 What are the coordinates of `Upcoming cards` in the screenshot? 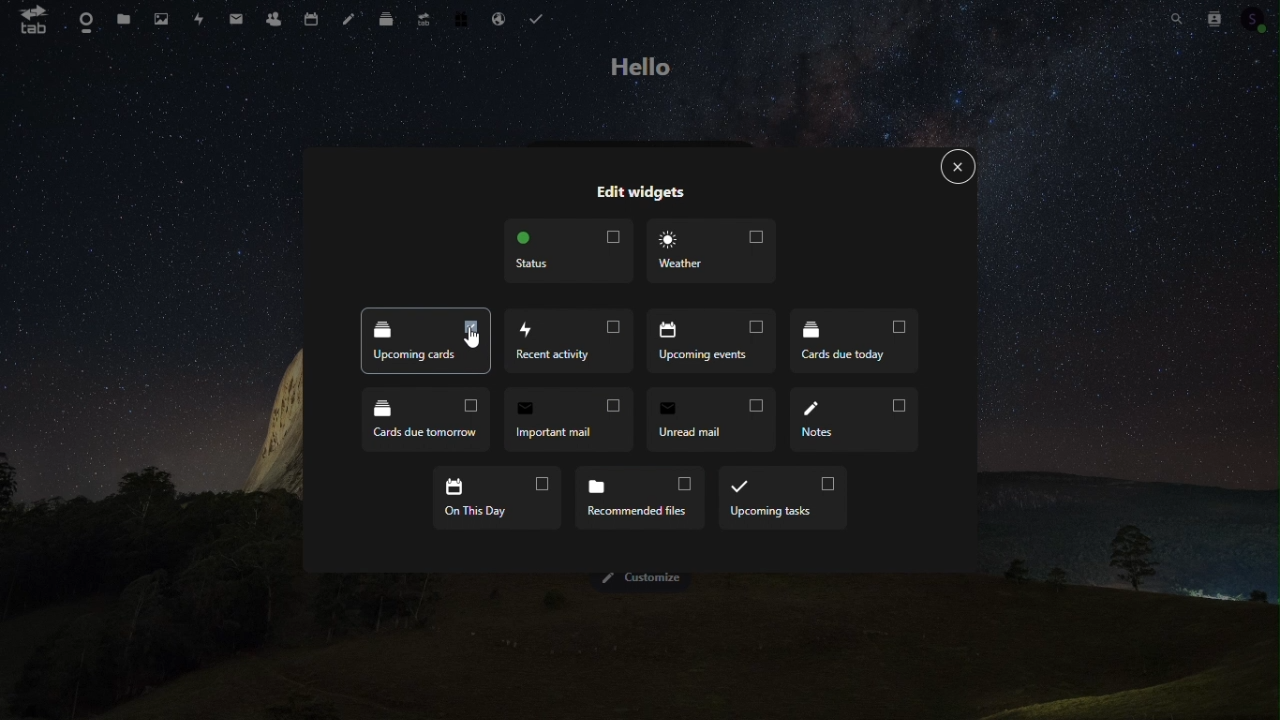 It's located at (427, 340).